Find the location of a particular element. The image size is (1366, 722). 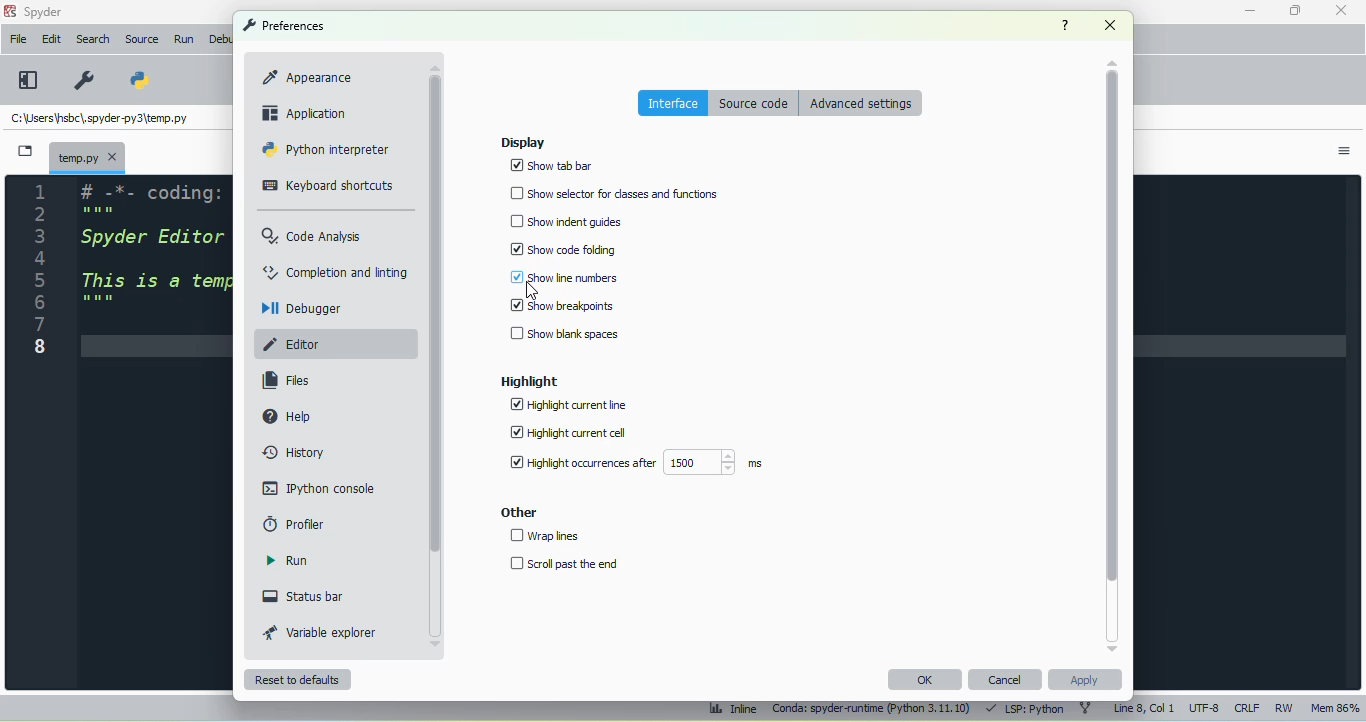

options is located at coordinates (1345, 152).